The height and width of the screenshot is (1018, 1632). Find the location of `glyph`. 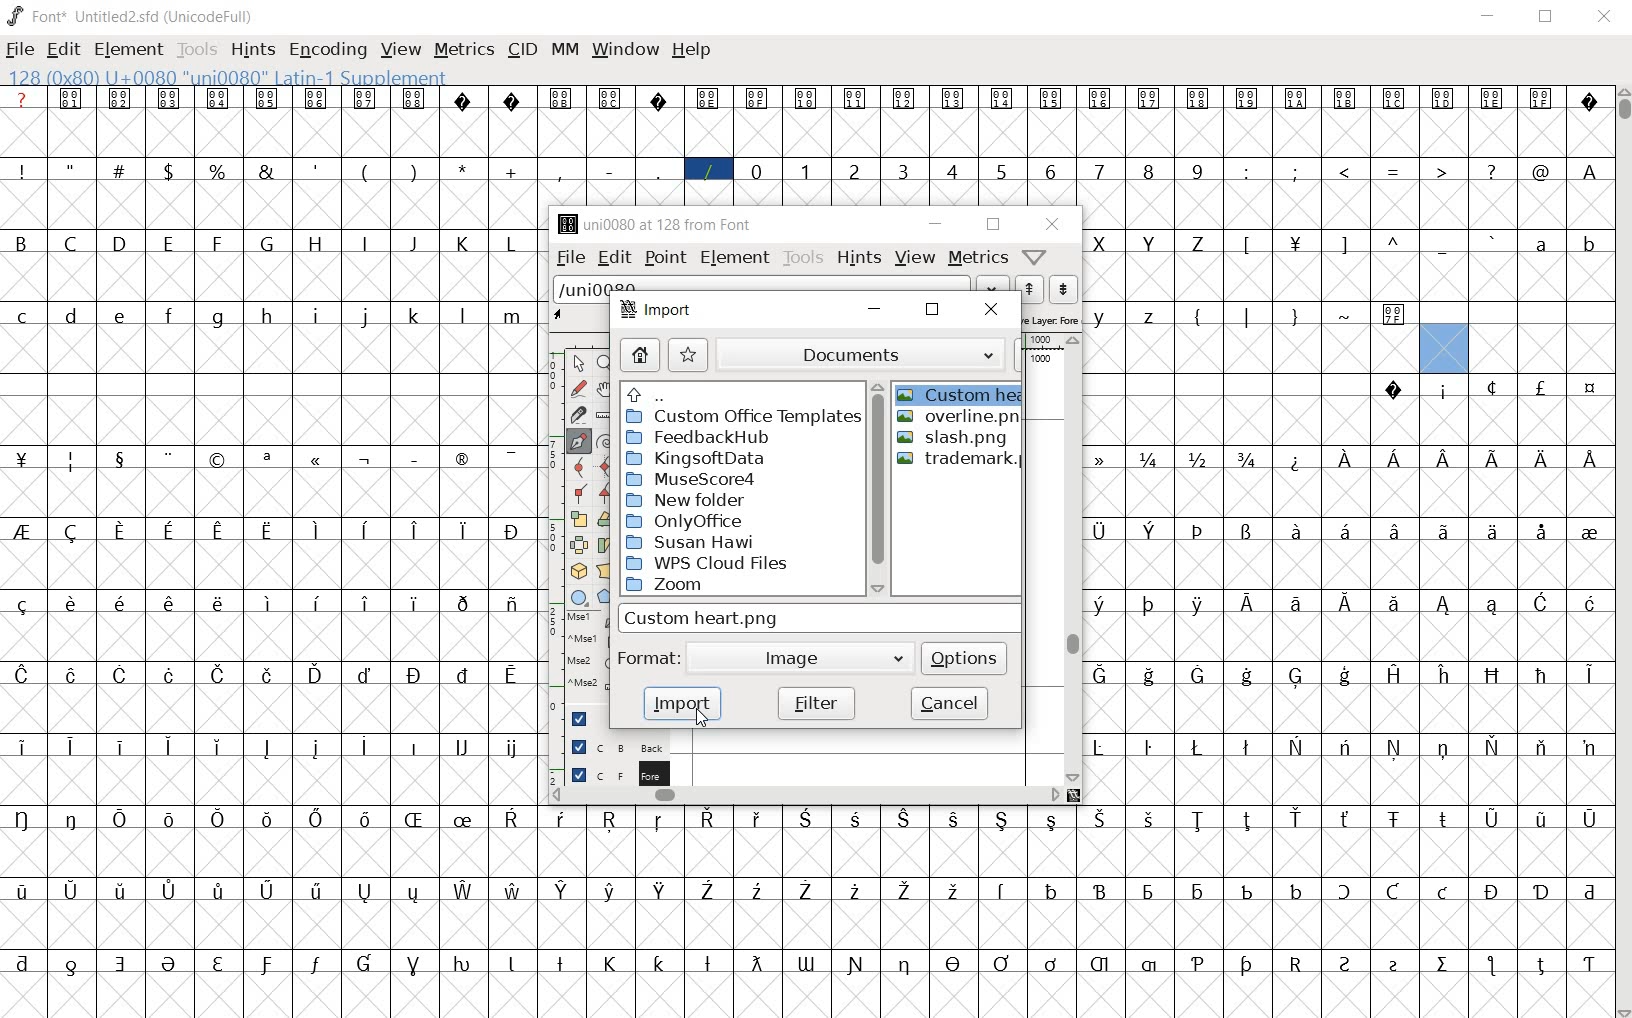

glyph is located at coordinates (1246, 747).